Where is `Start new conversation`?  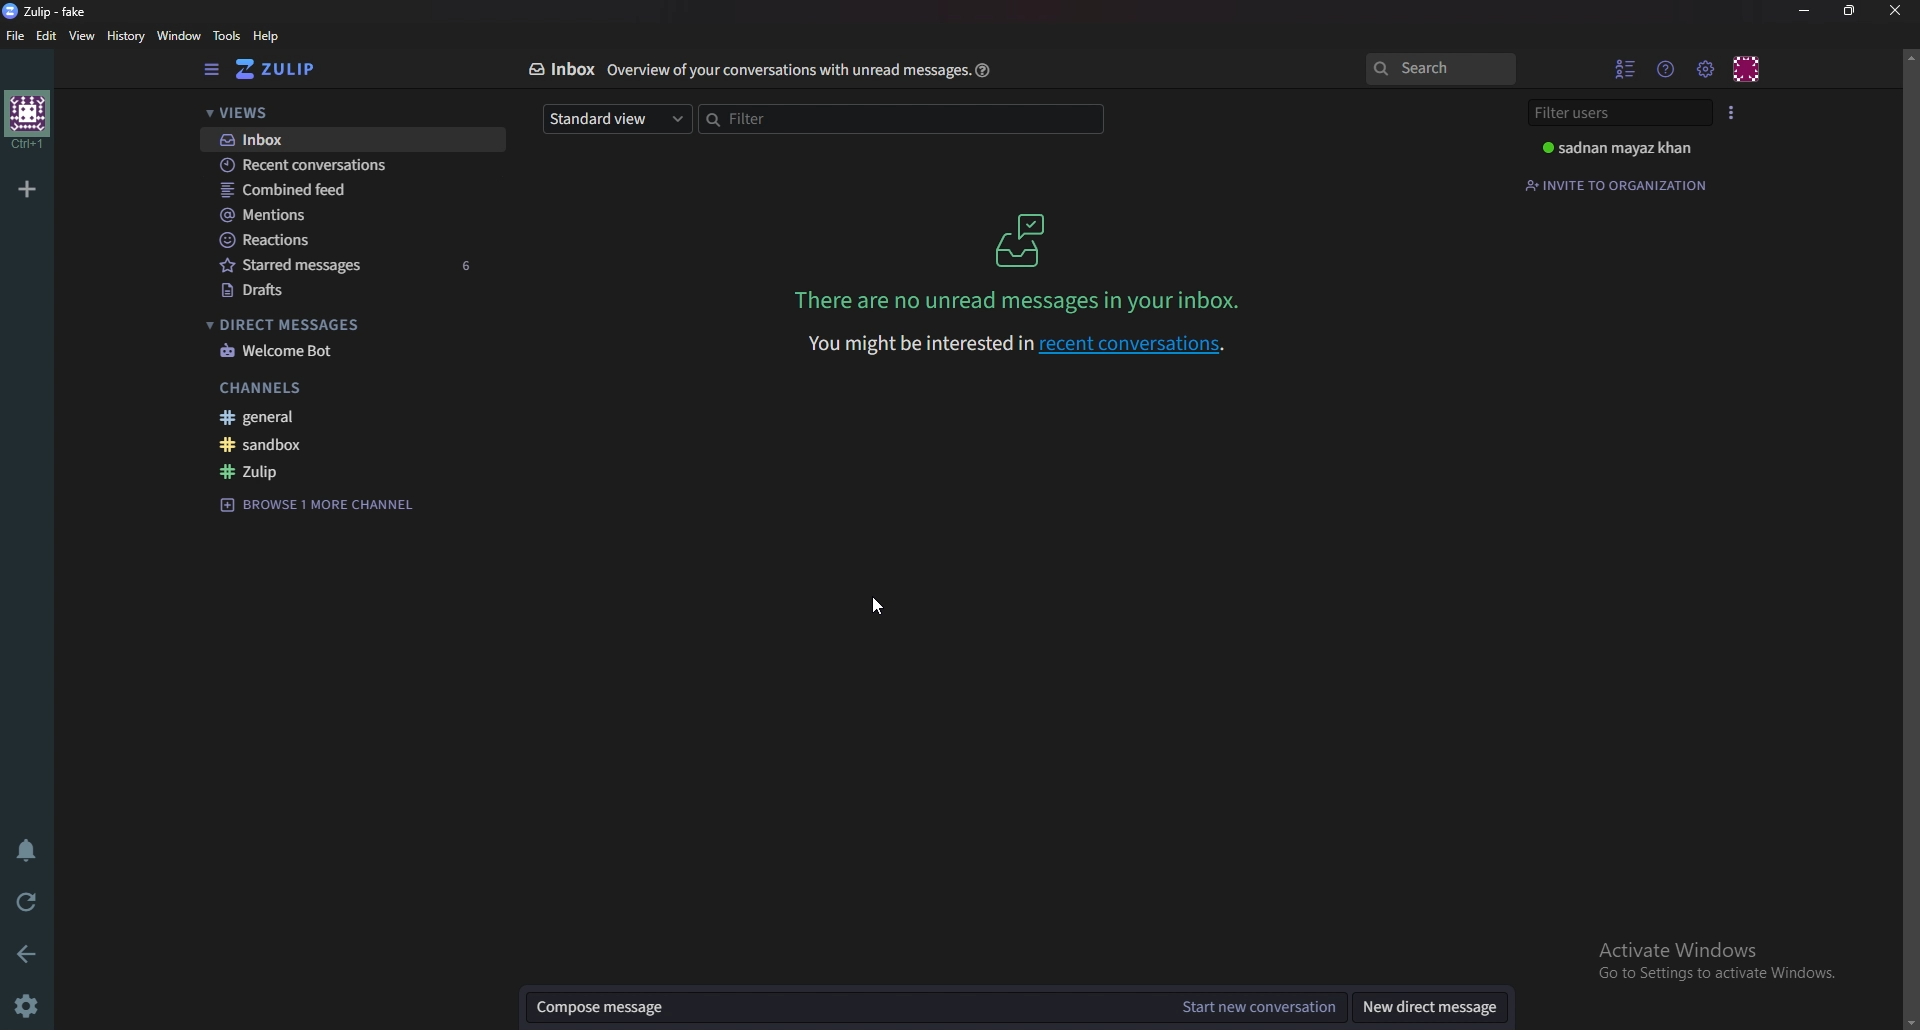
Start new conversation is located at coordinates (1256, 1007).